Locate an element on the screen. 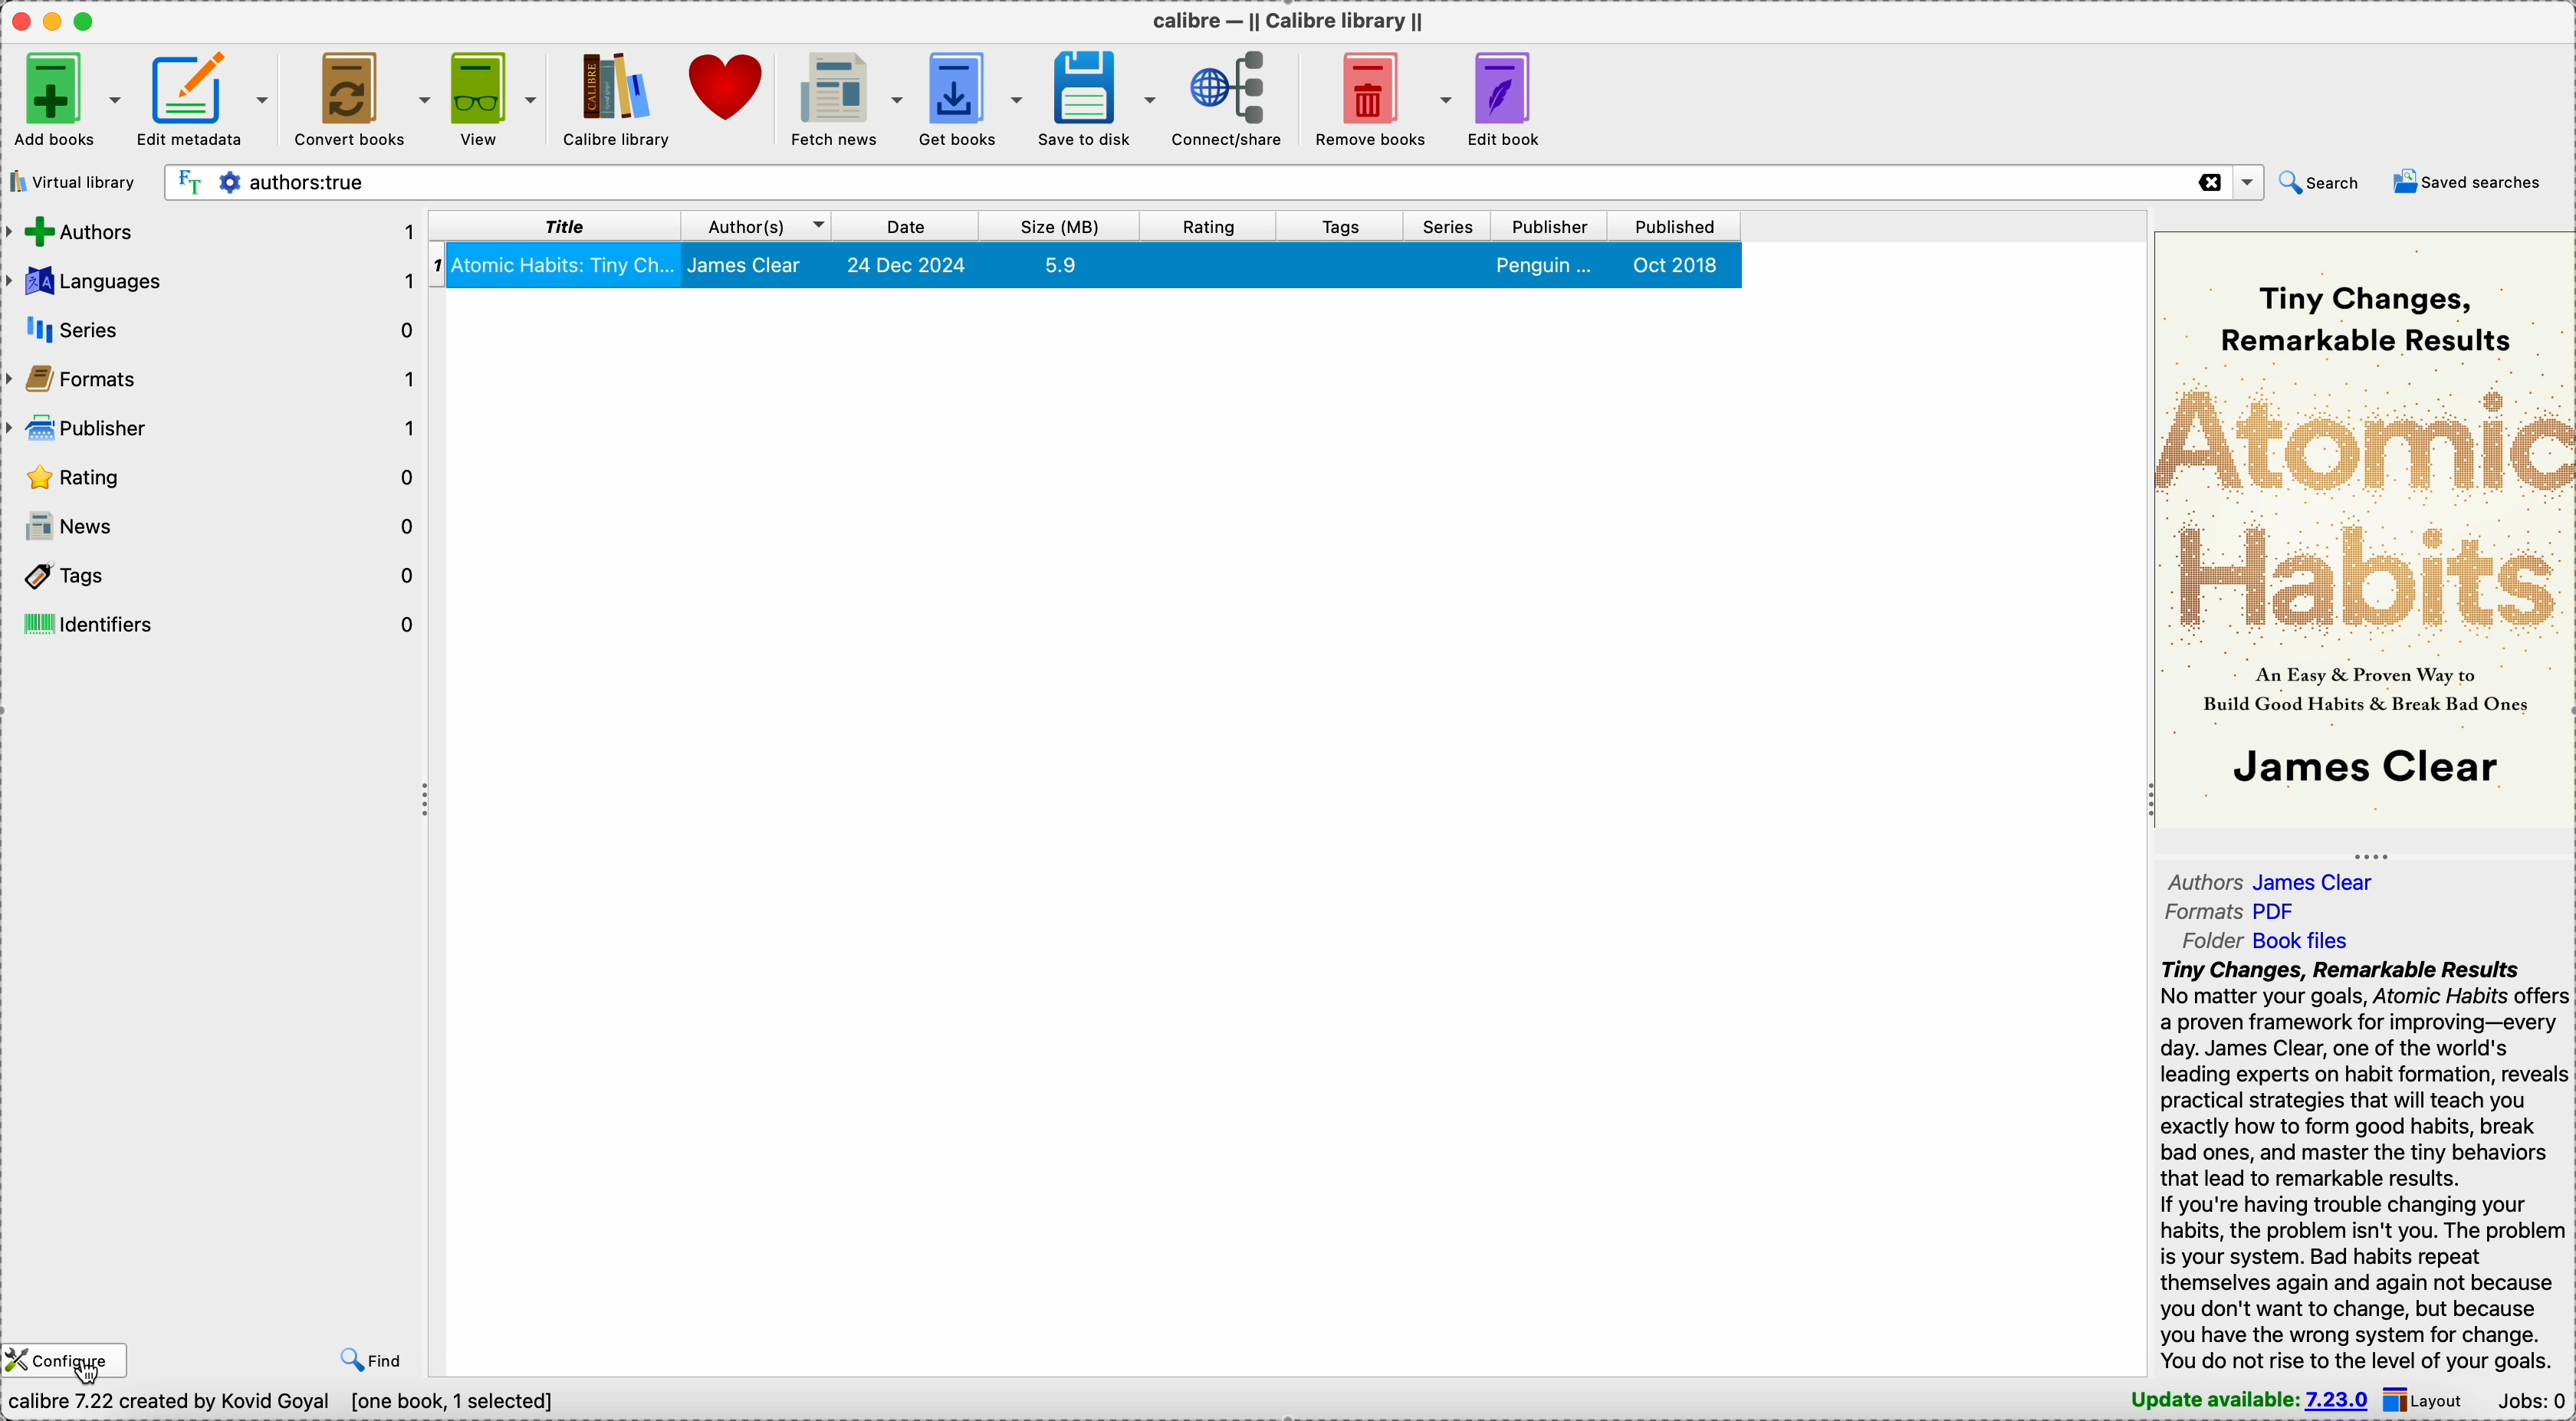 This screenshot has height=1421, width=2576. view is located at coordinates (491, 98).